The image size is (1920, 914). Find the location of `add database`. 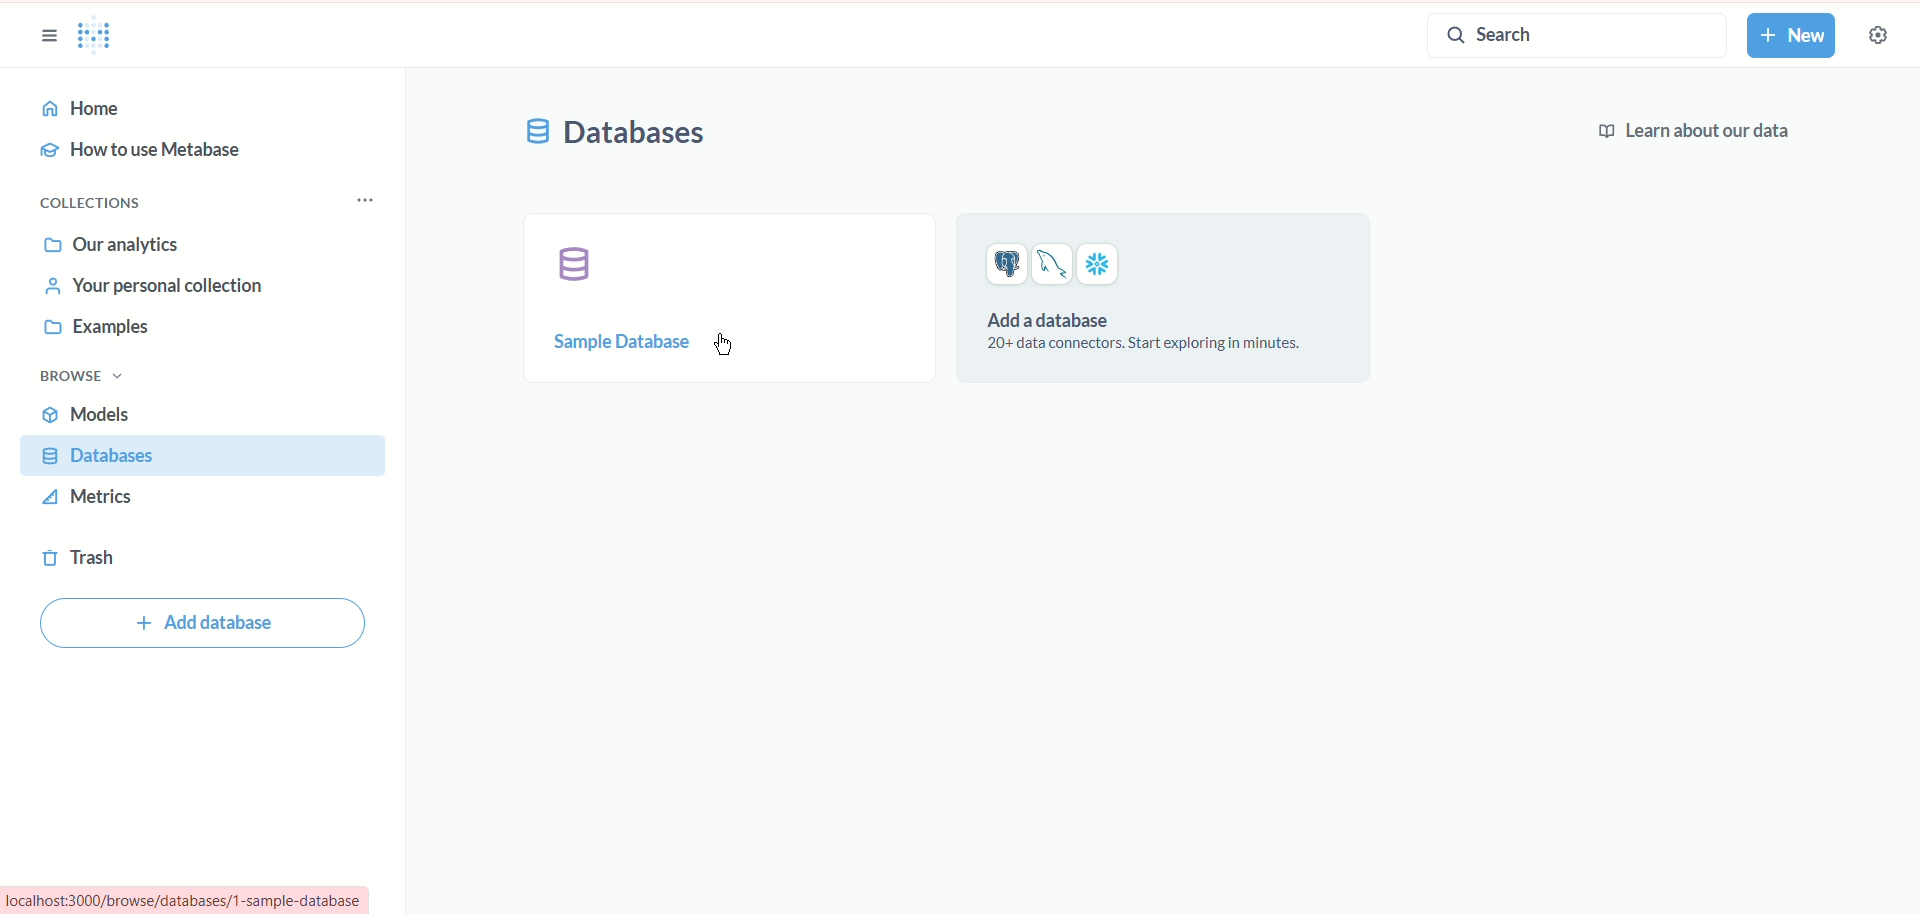

add database is located at coordinates (202, 623).